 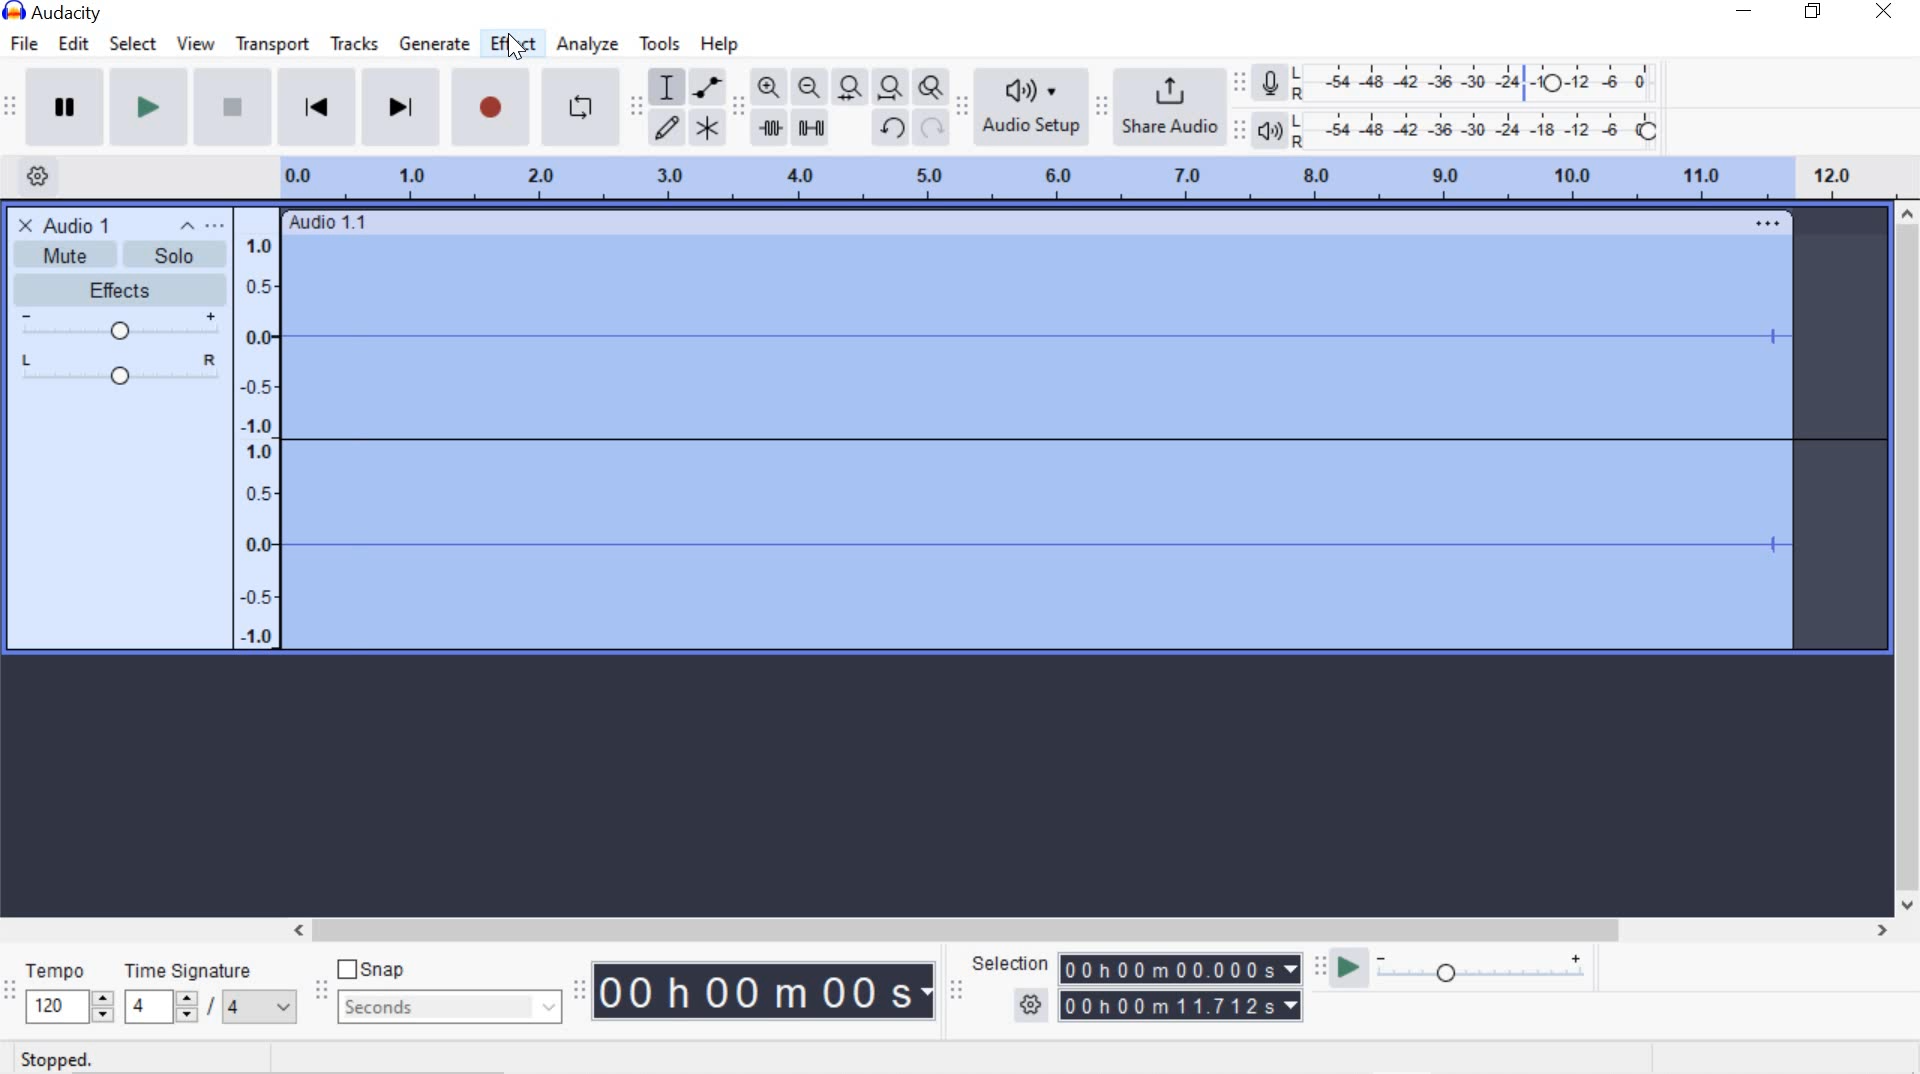 I want to click on restore down, so click(x=1817, y=12).